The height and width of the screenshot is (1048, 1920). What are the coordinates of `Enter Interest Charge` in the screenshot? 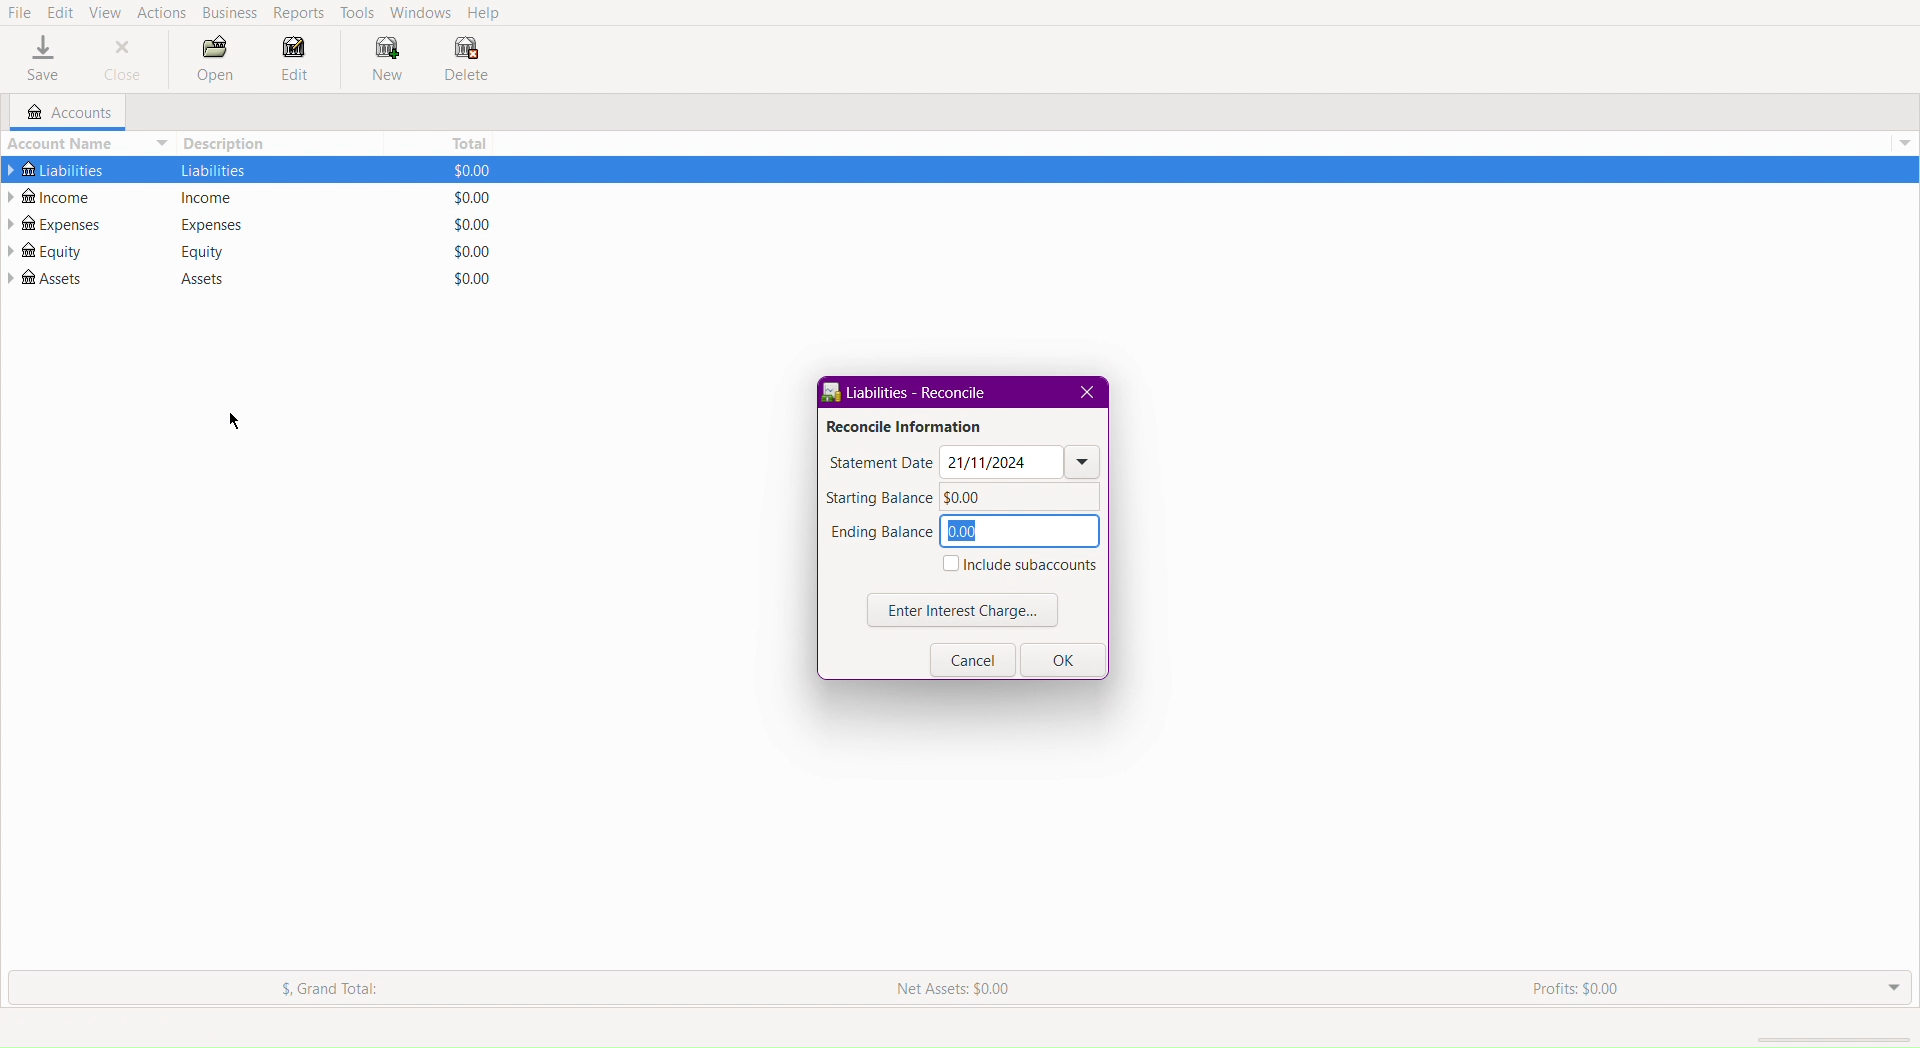 It's located at (963, 612).